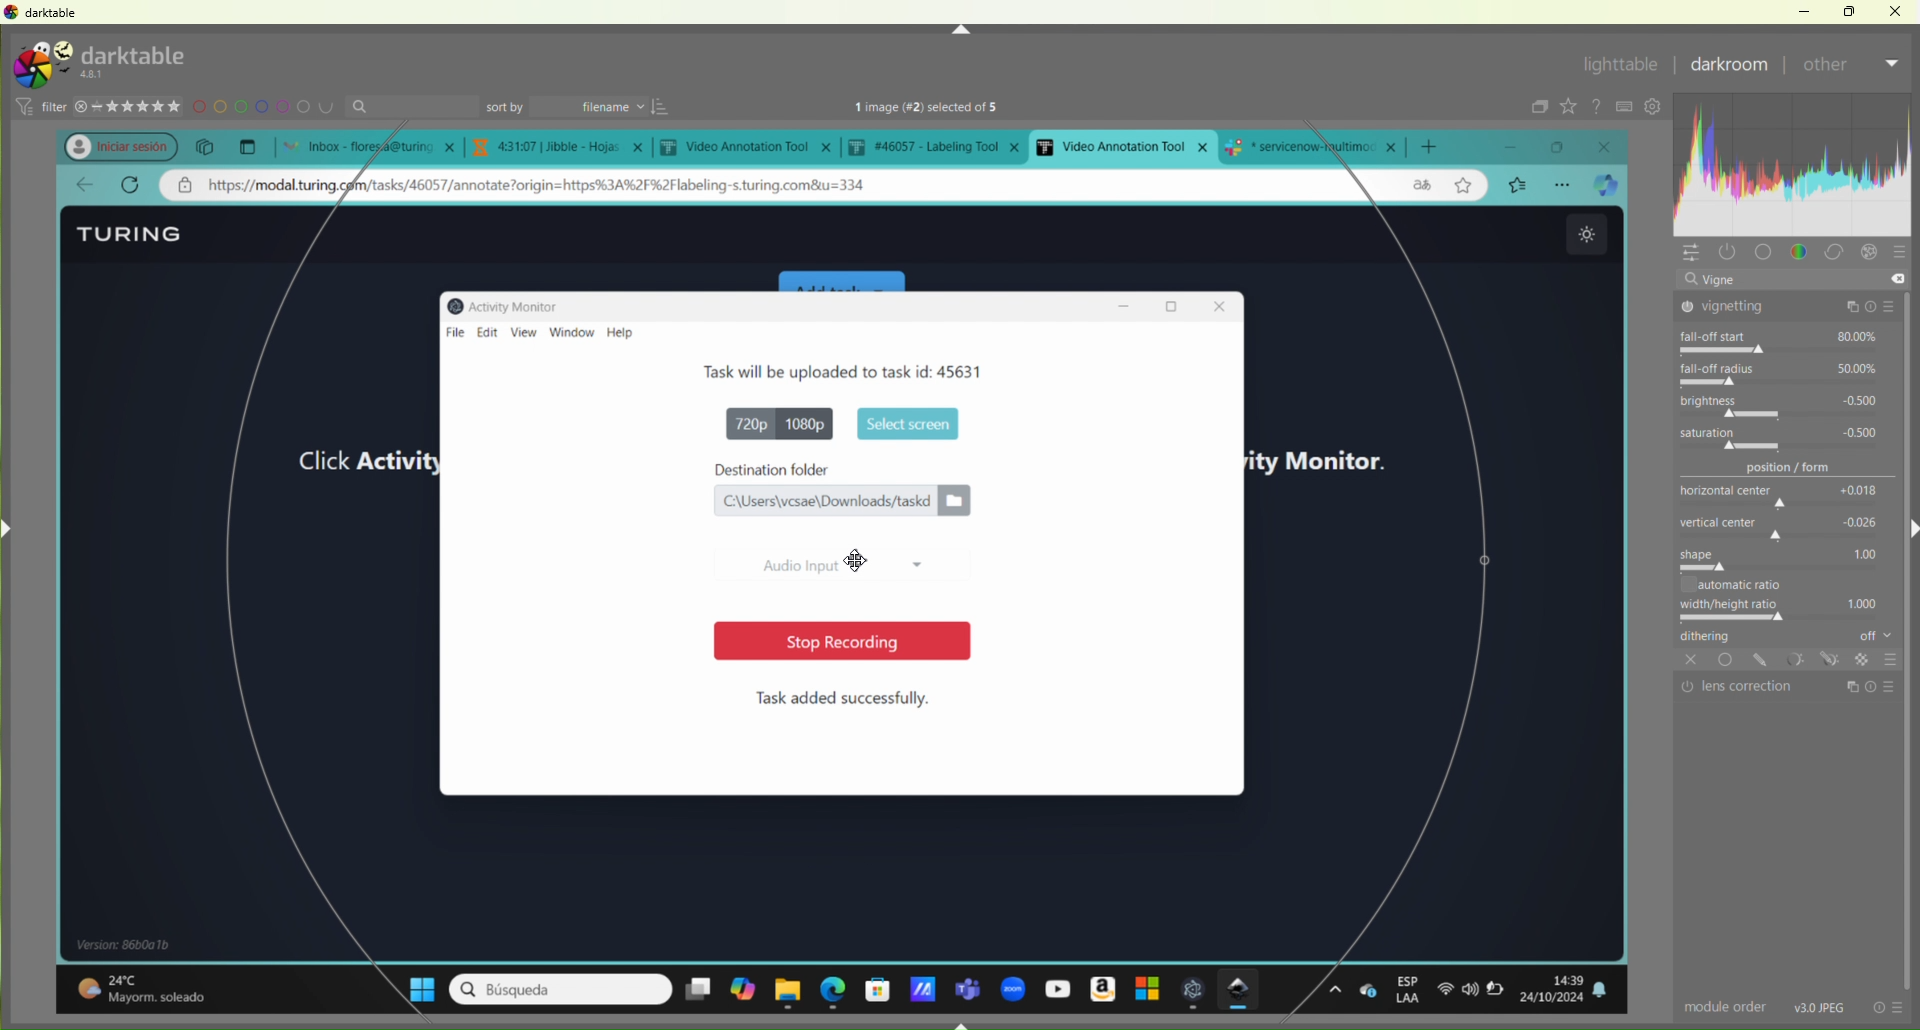 The image size is (1920, 1030). I want to click on 720p, so click(741, 422).